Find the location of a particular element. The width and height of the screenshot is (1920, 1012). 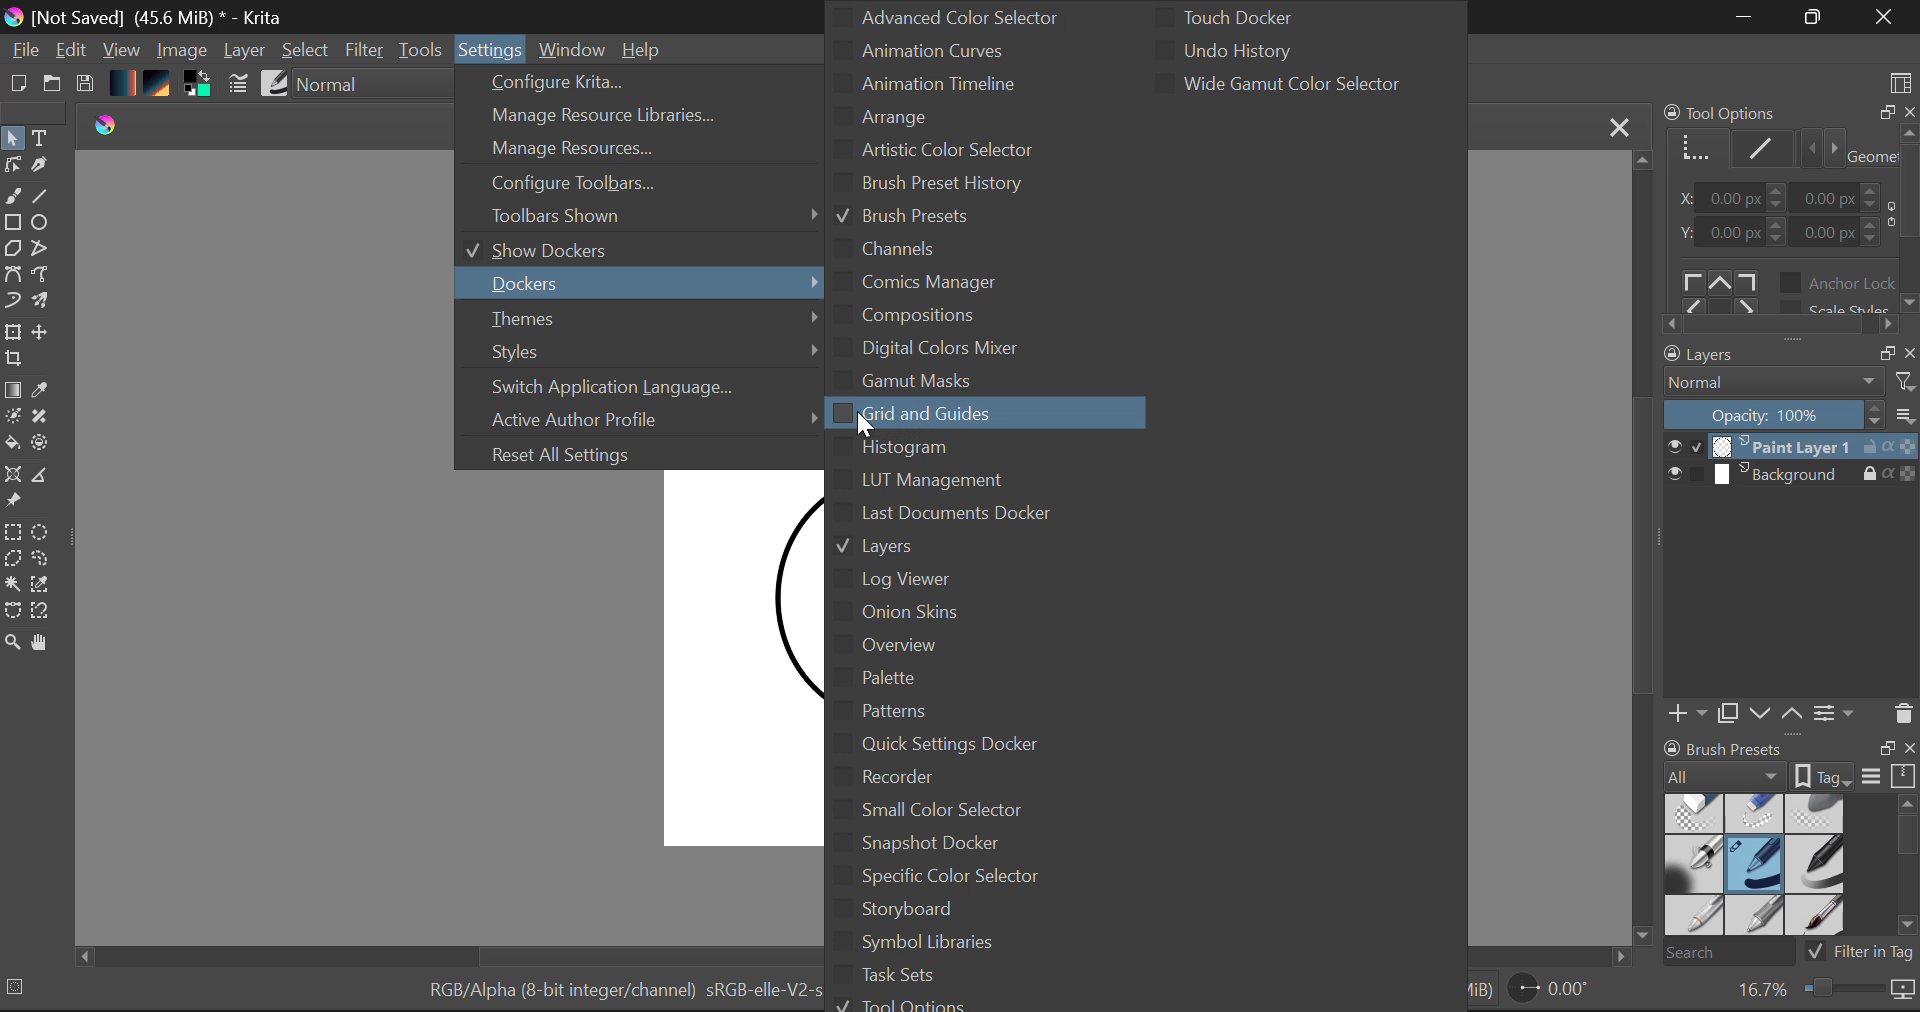

Onion Skins is located at coordinates (997, 612).